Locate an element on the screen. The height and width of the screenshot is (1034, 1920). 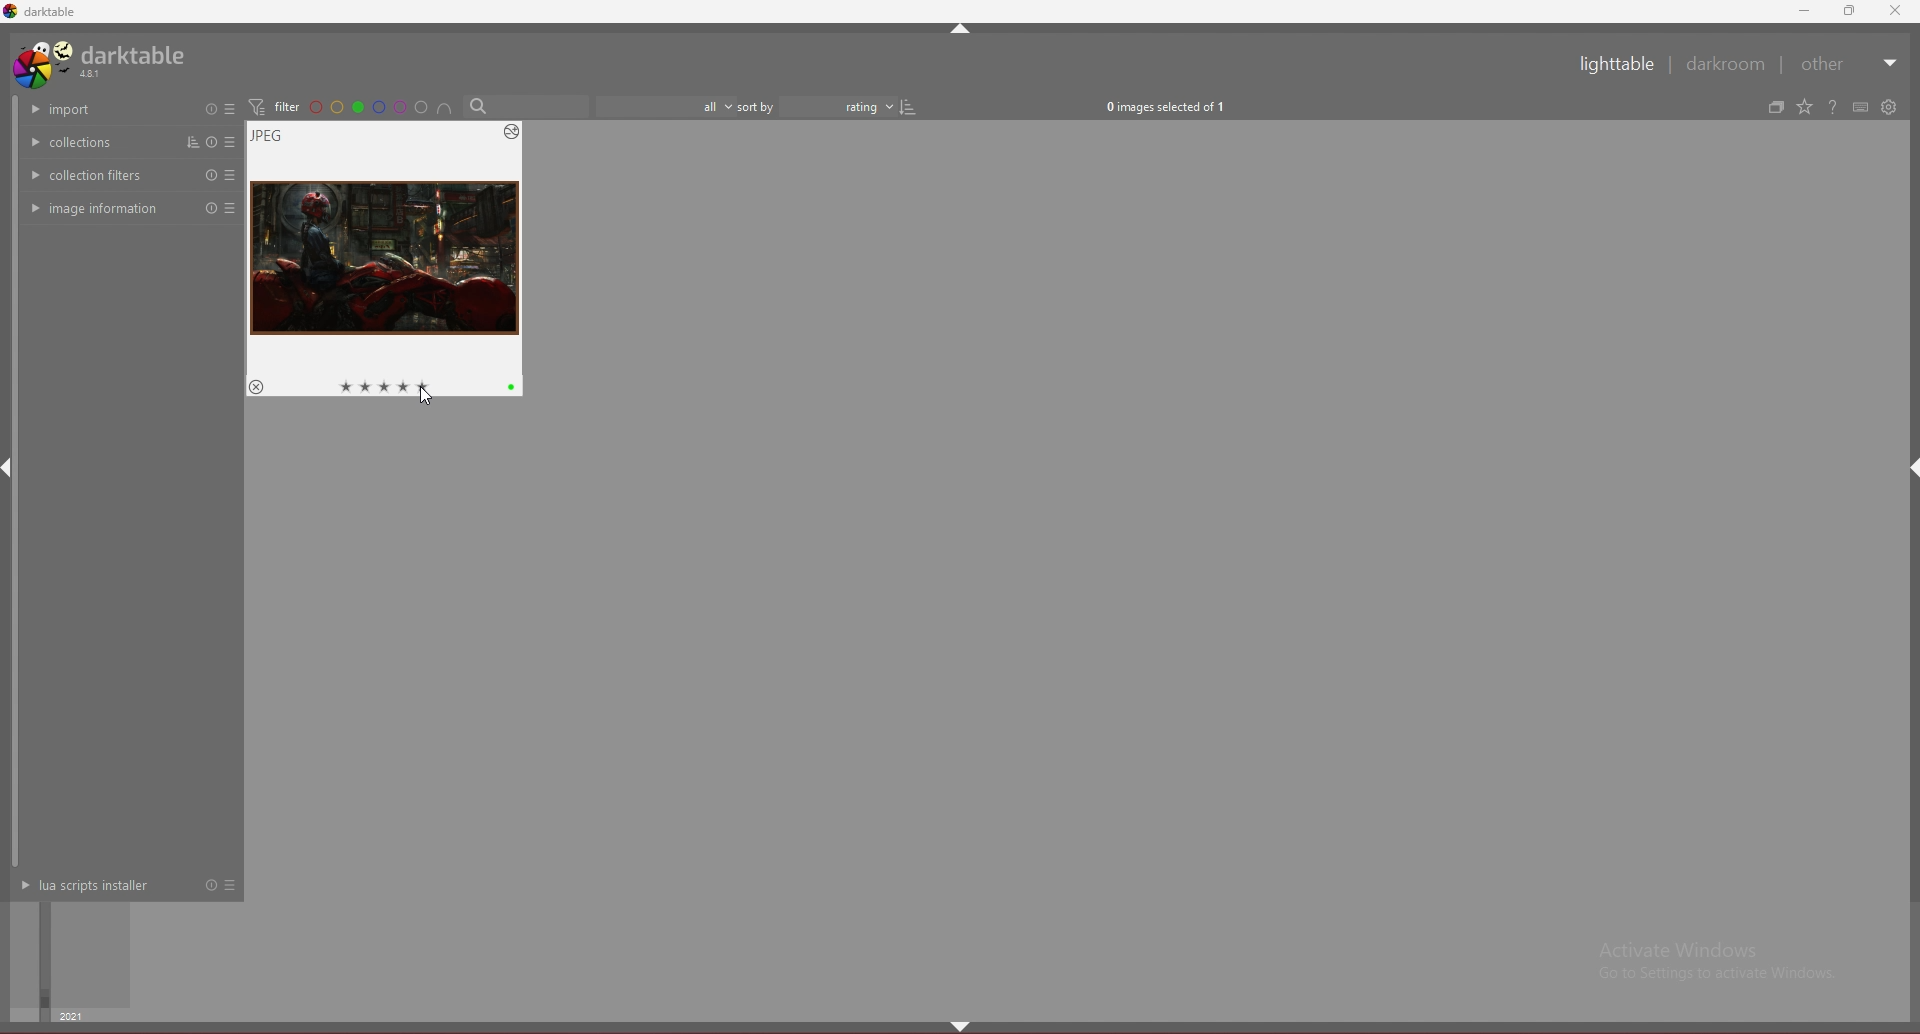
help is located at coordinates (1834, 107).